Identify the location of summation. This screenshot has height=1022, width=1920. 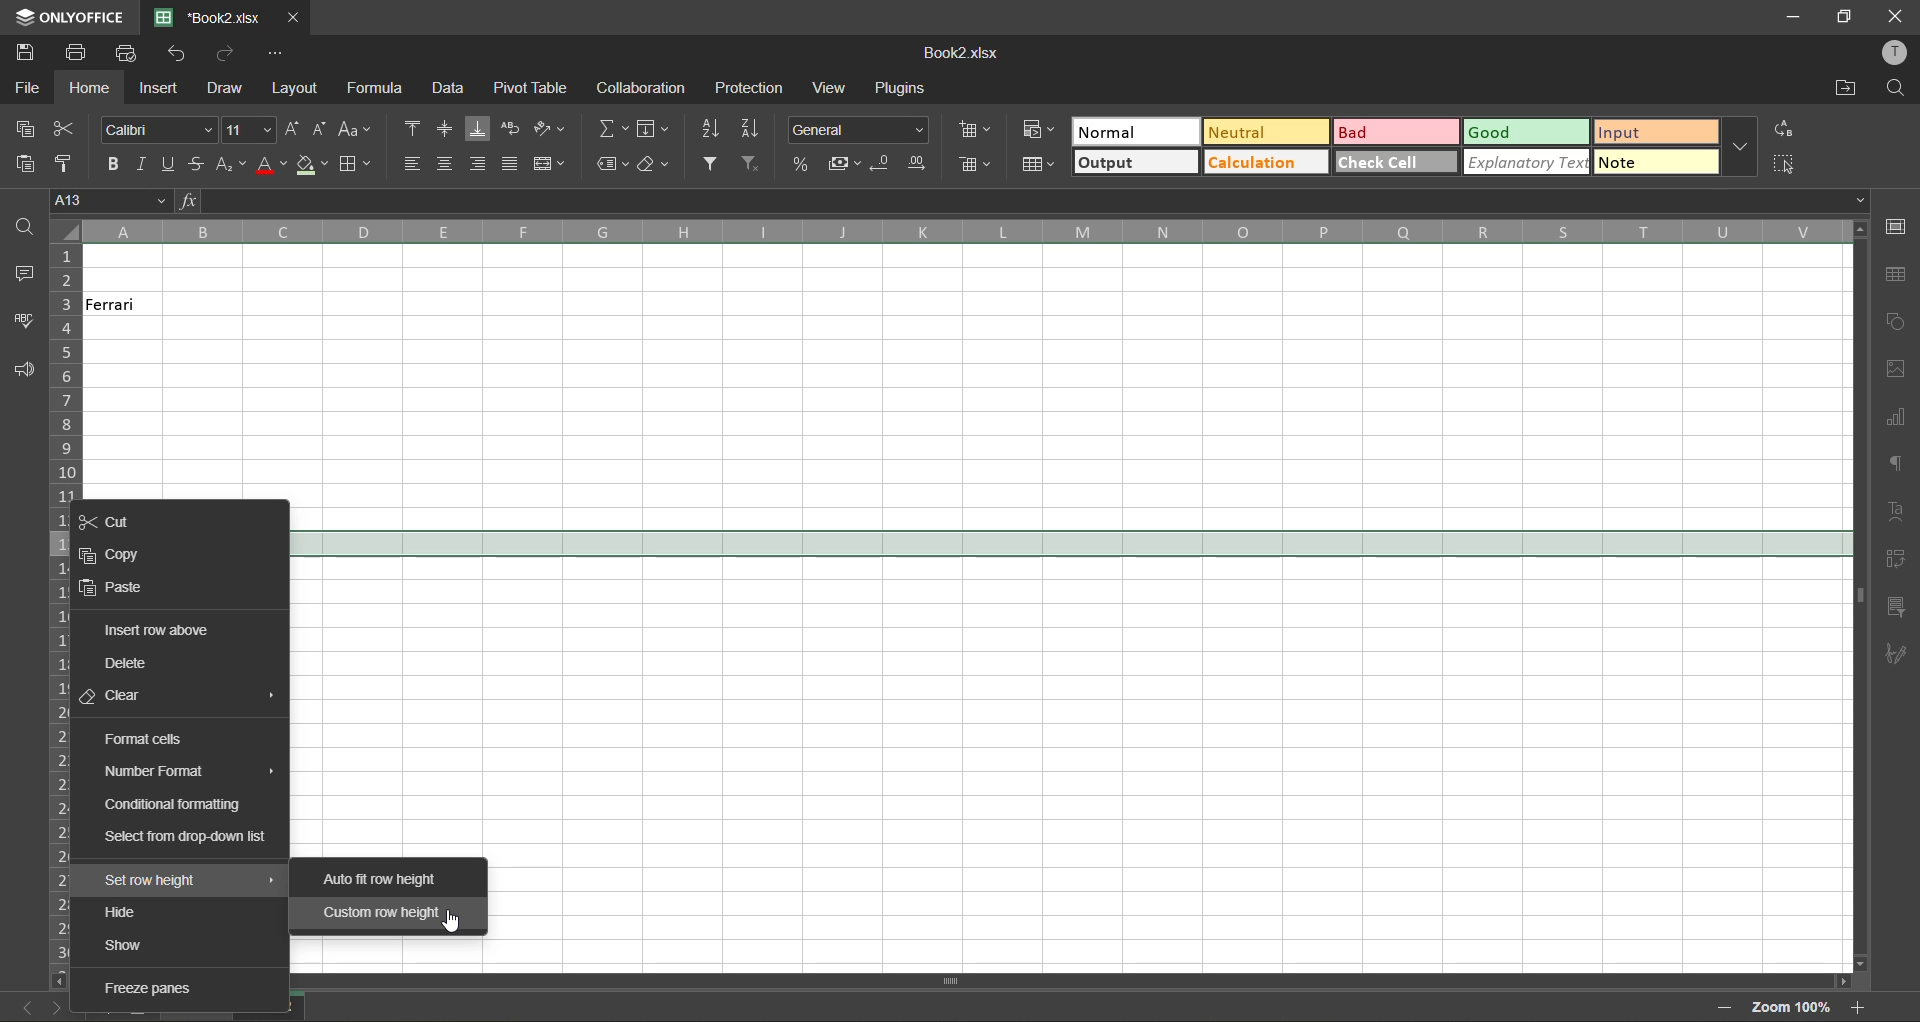
(612, 128).